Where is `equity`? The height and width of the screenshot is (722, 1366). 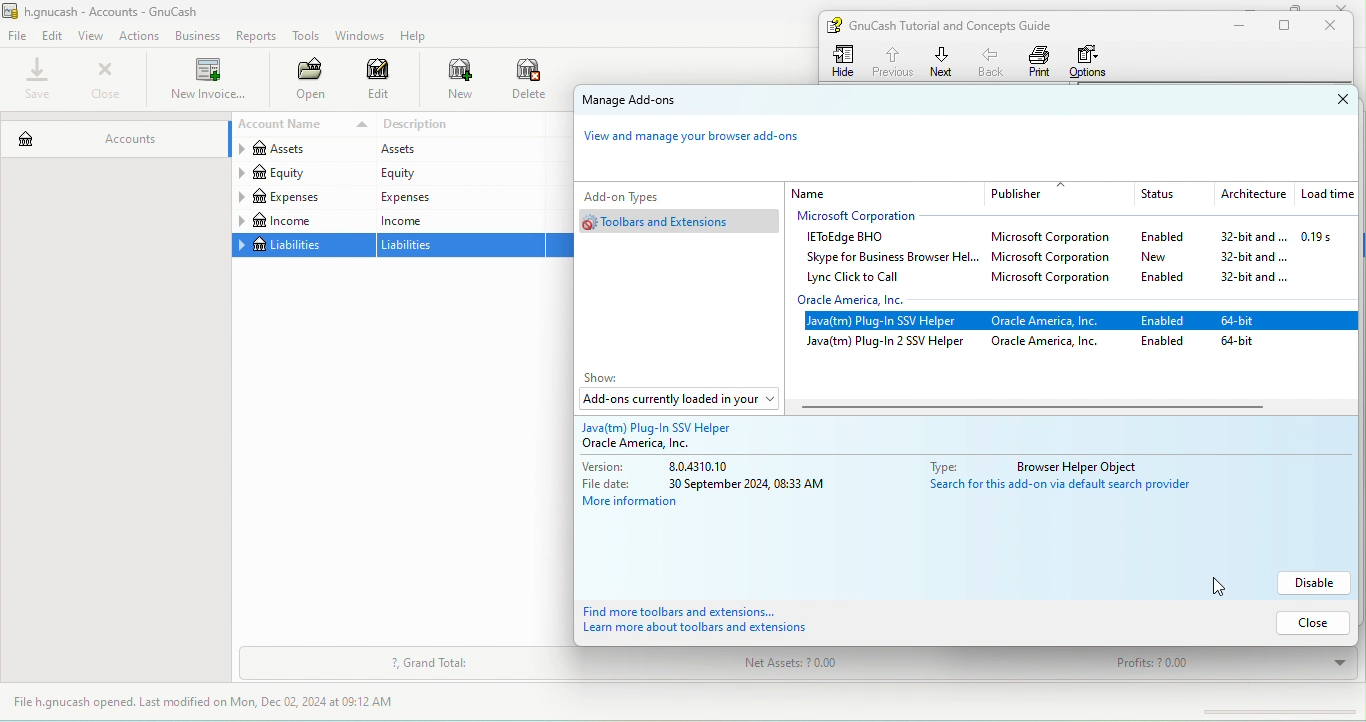
equity is located at coordinates (301, 174).